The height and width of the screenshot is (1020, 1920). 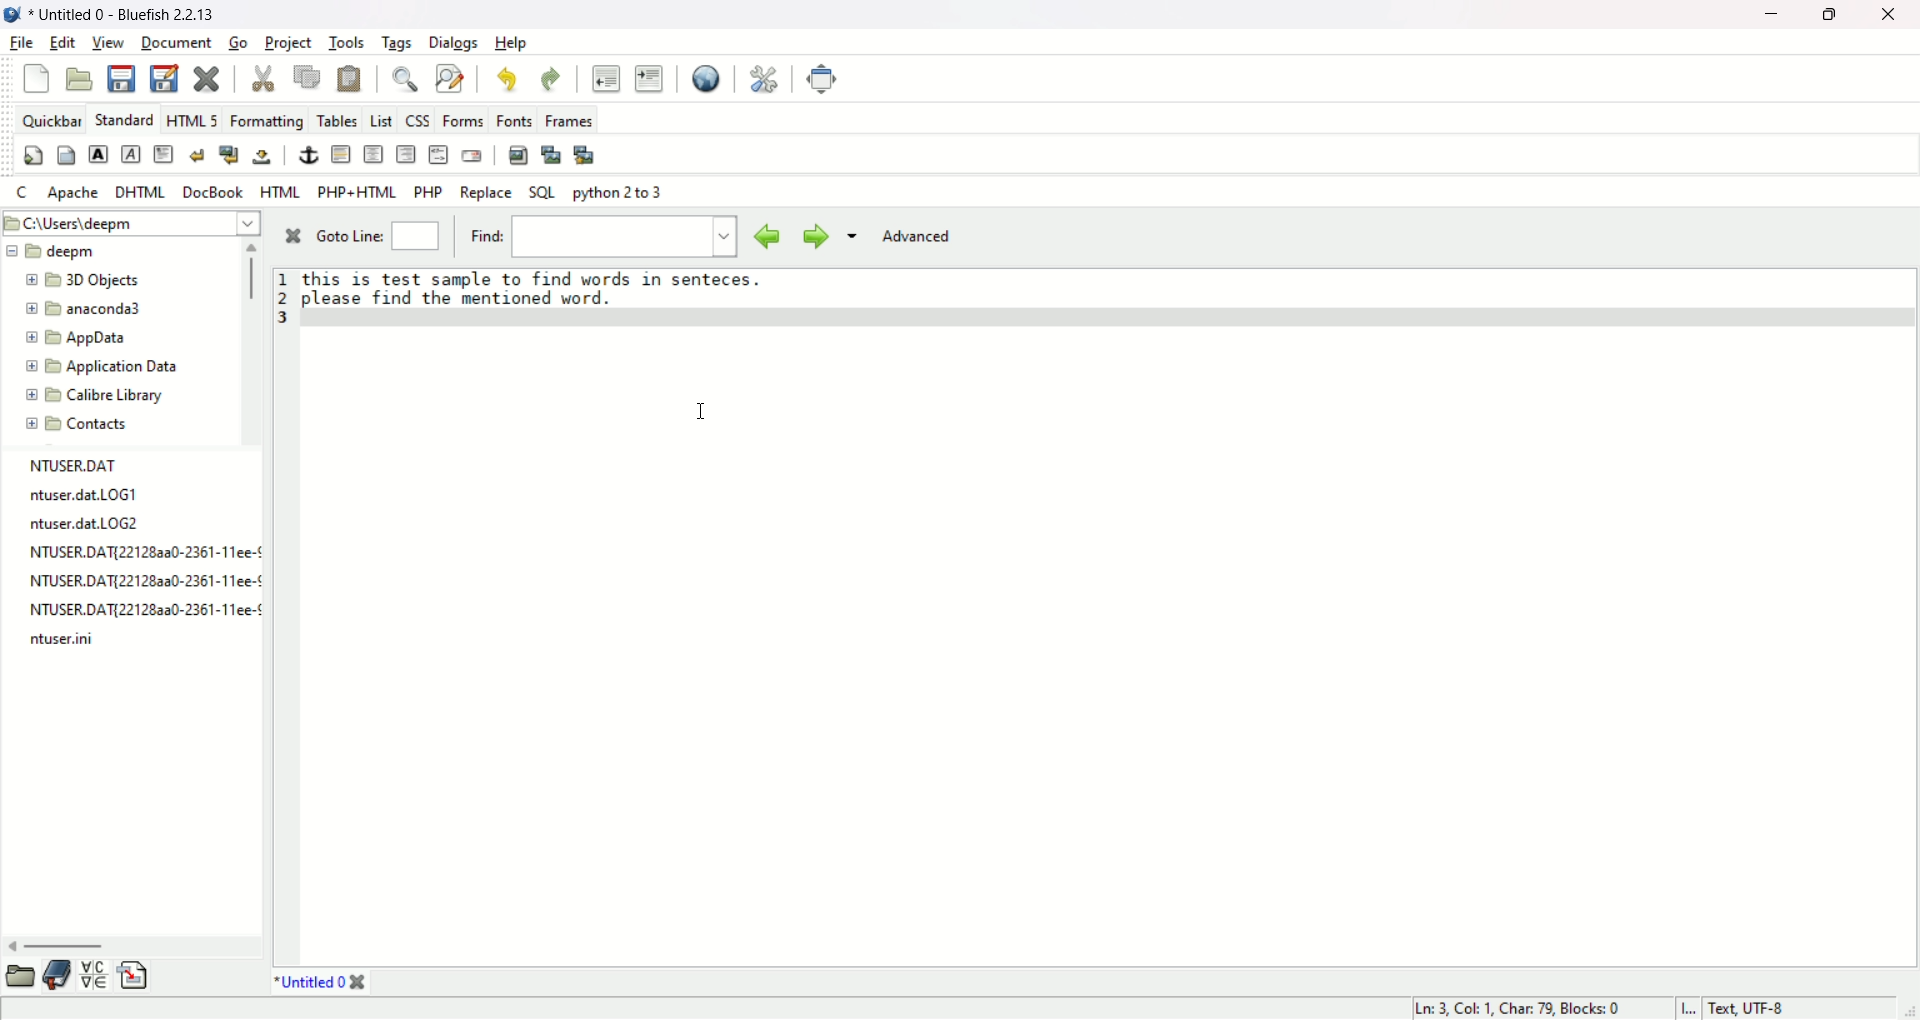 I want to click on HTML comment, so click(x=437, y=154).